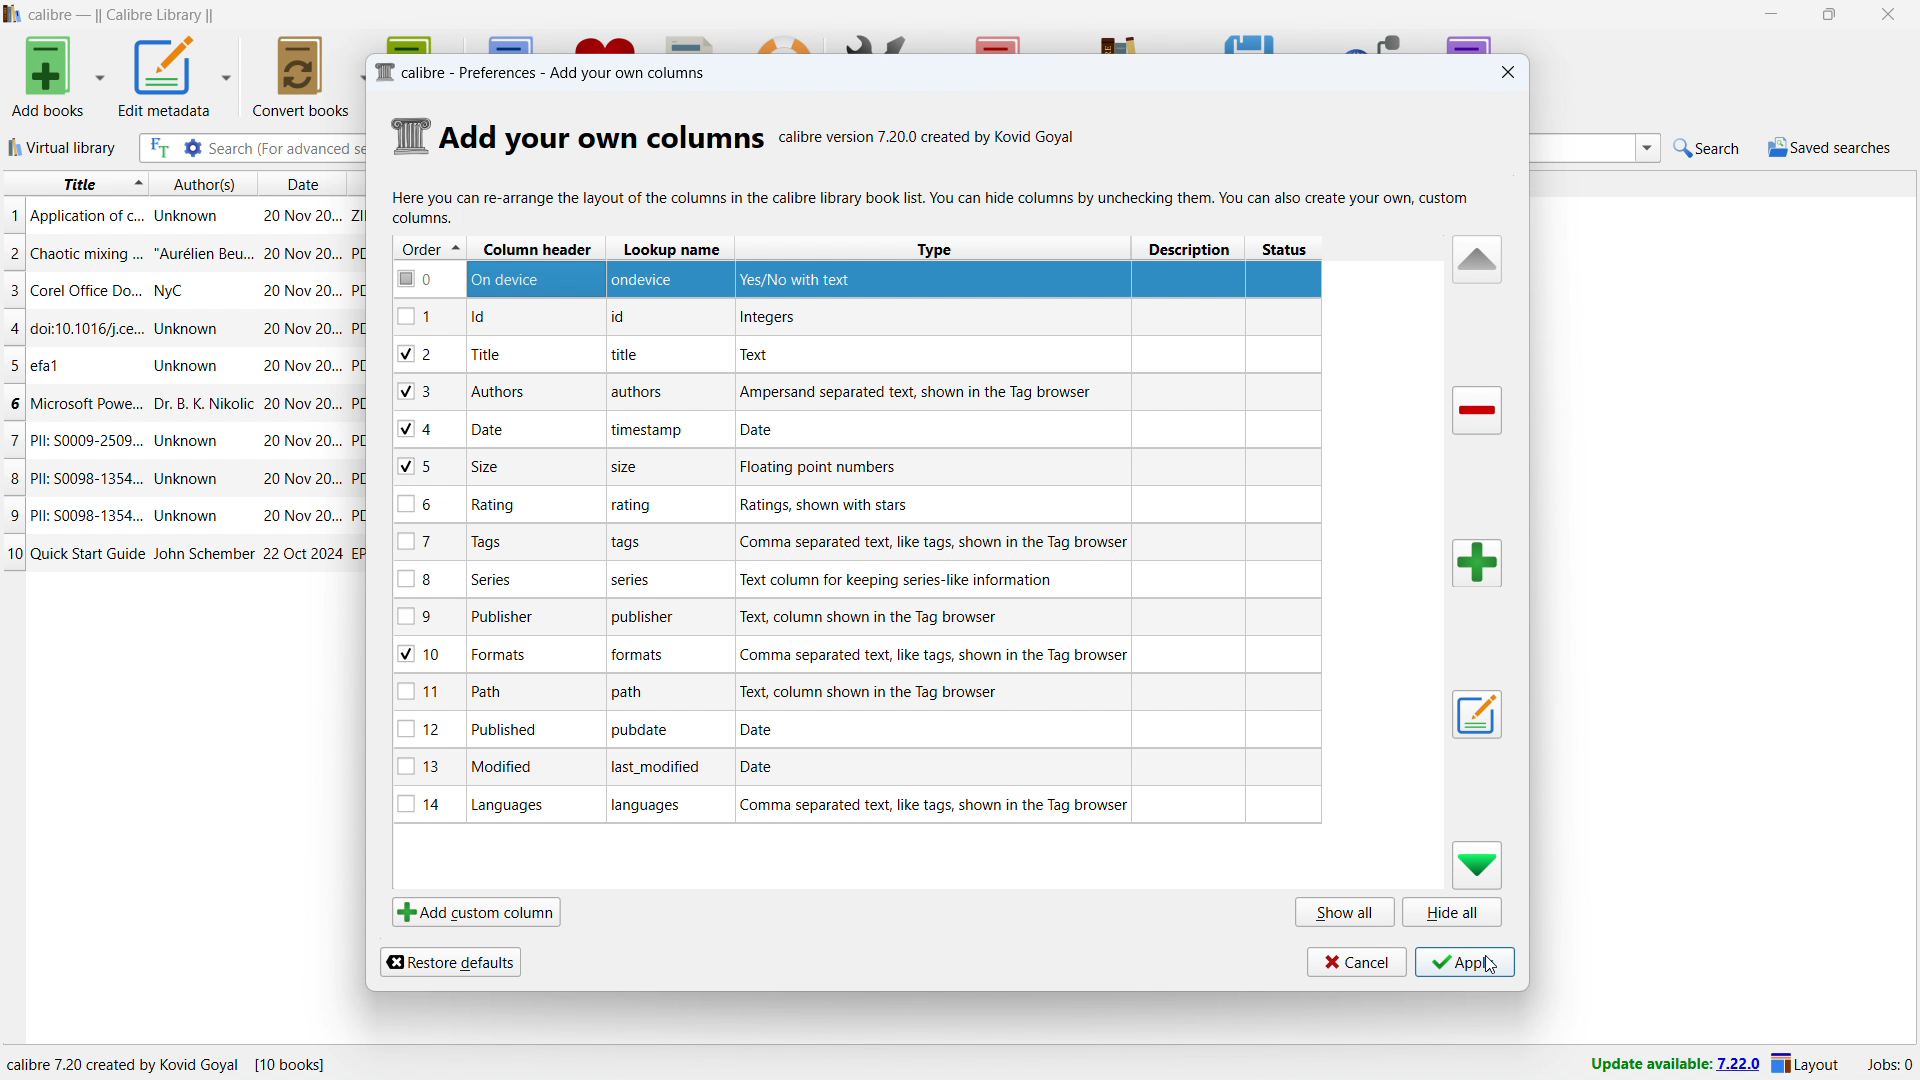 The image size is (1920, 1080). I want to click on logo, so click(383, 73).